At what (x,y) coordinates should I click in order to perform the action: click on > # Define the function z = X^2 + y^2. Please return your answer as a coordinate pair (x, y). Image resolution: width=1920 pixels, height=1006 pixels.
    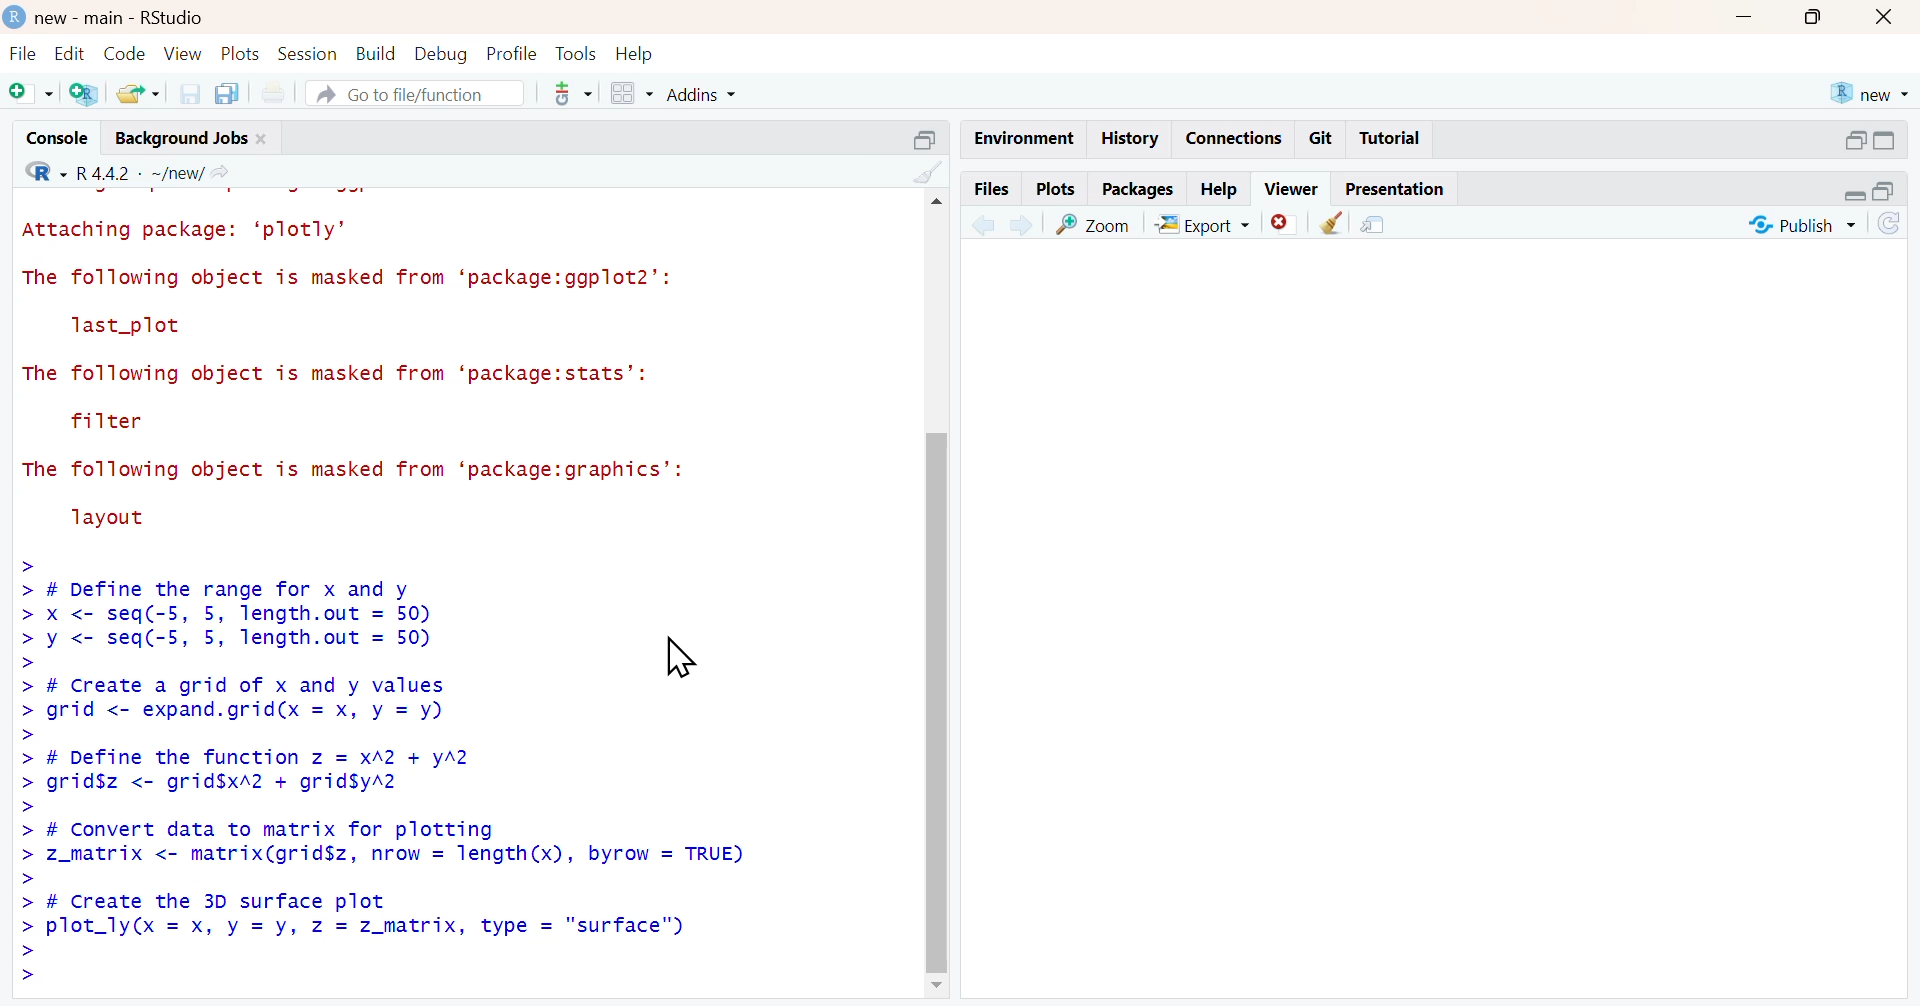
    Looking at the image, I should click on (250, 756).